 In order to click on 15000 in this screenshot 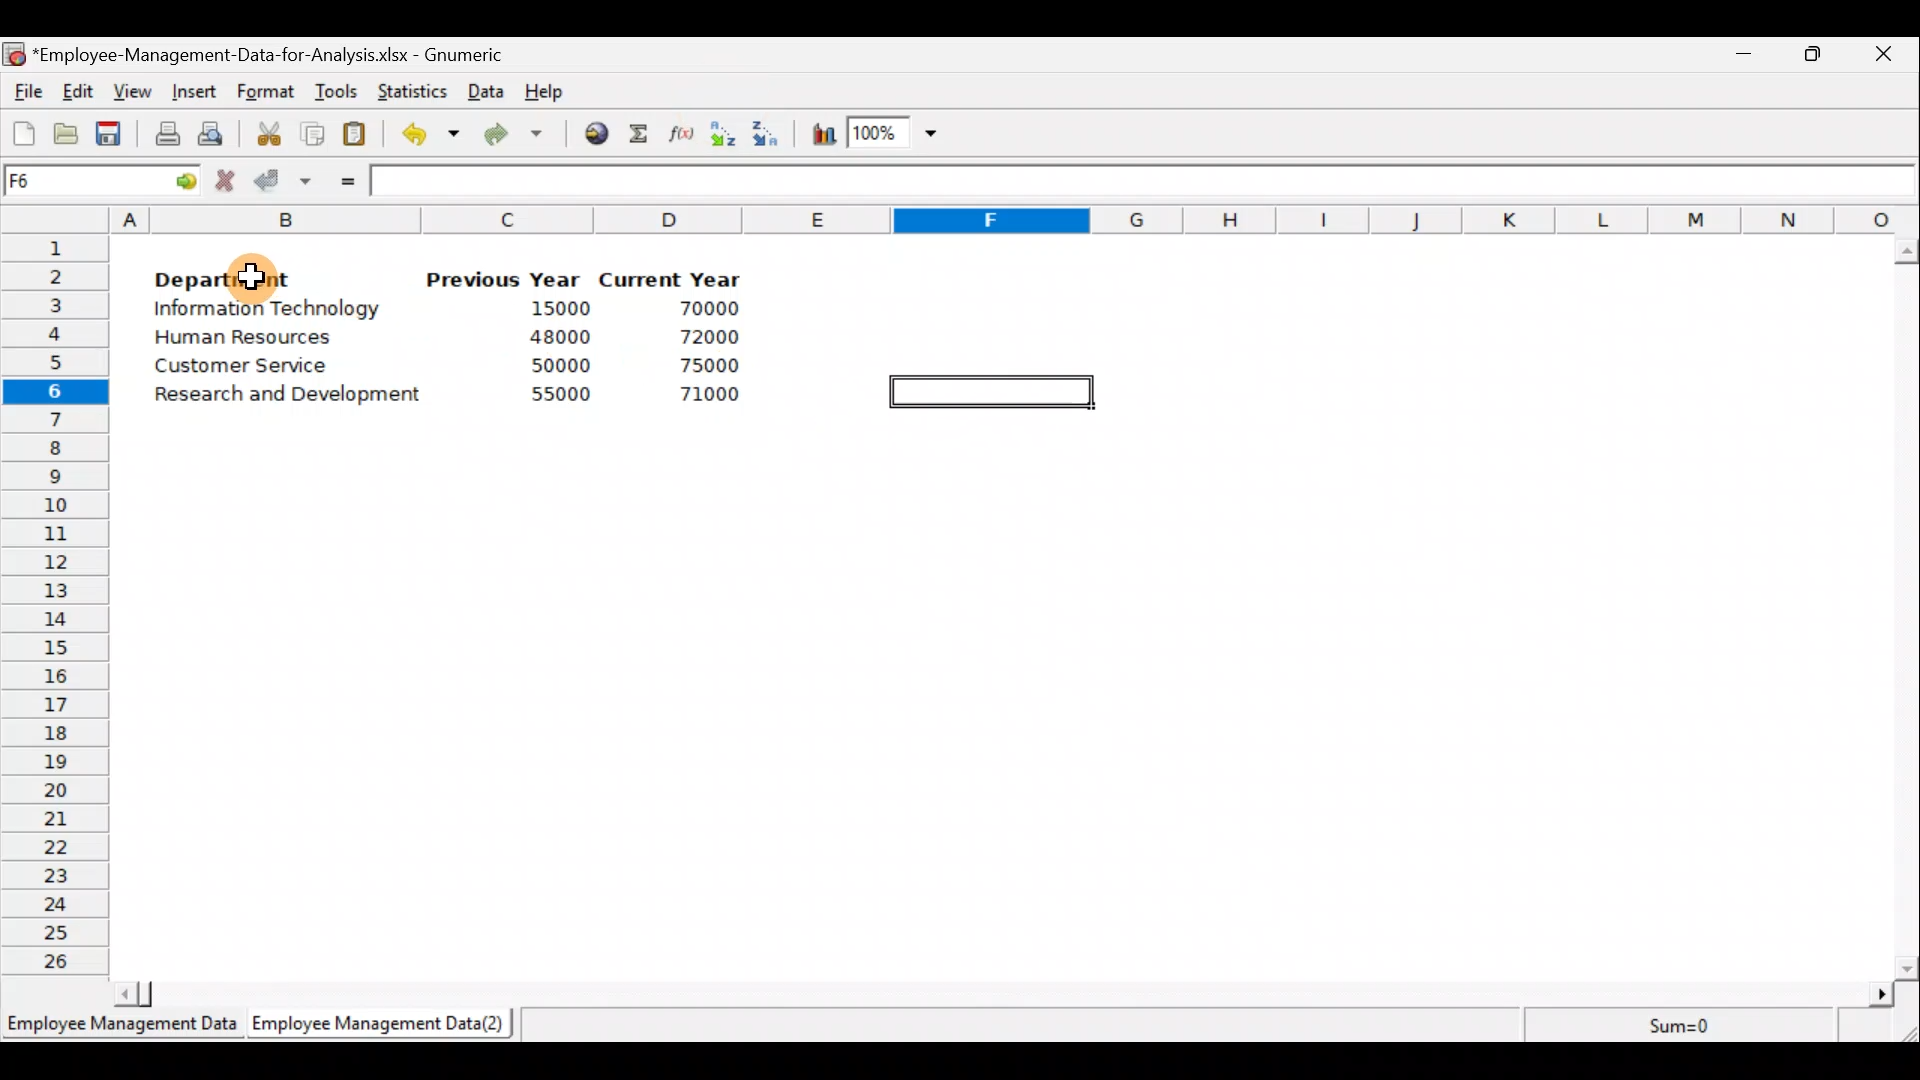, I will do `click(553, 307)`.